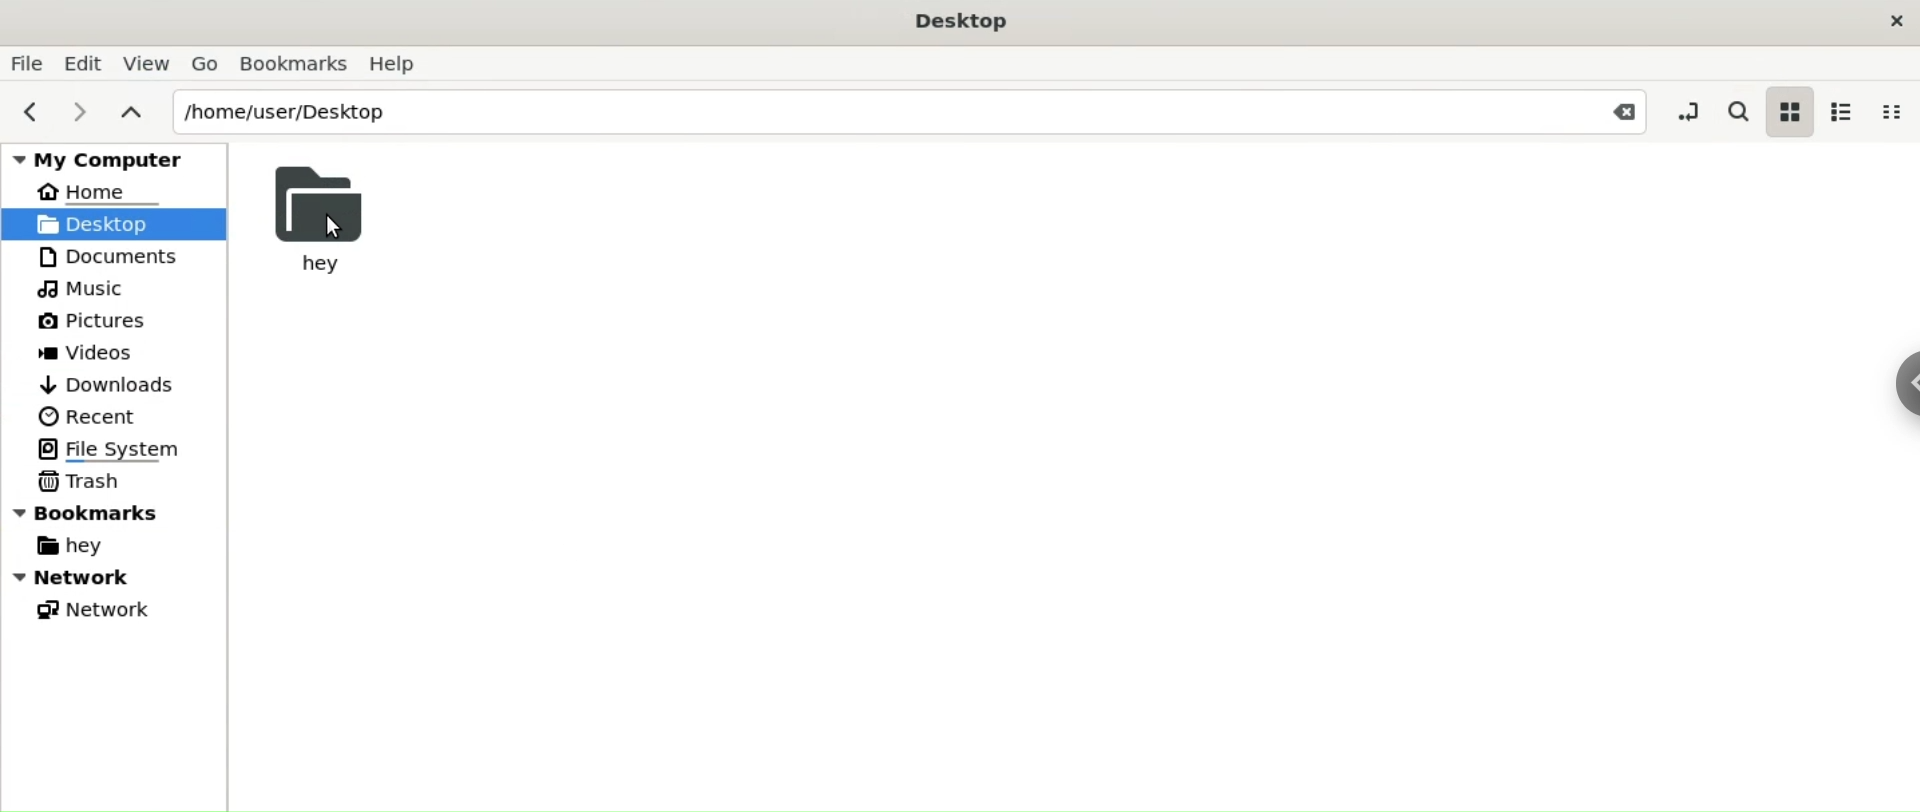 Image resolution: width=1920 pixels, height=812 pixels. I want to click on Pictures, so click(88, 321).